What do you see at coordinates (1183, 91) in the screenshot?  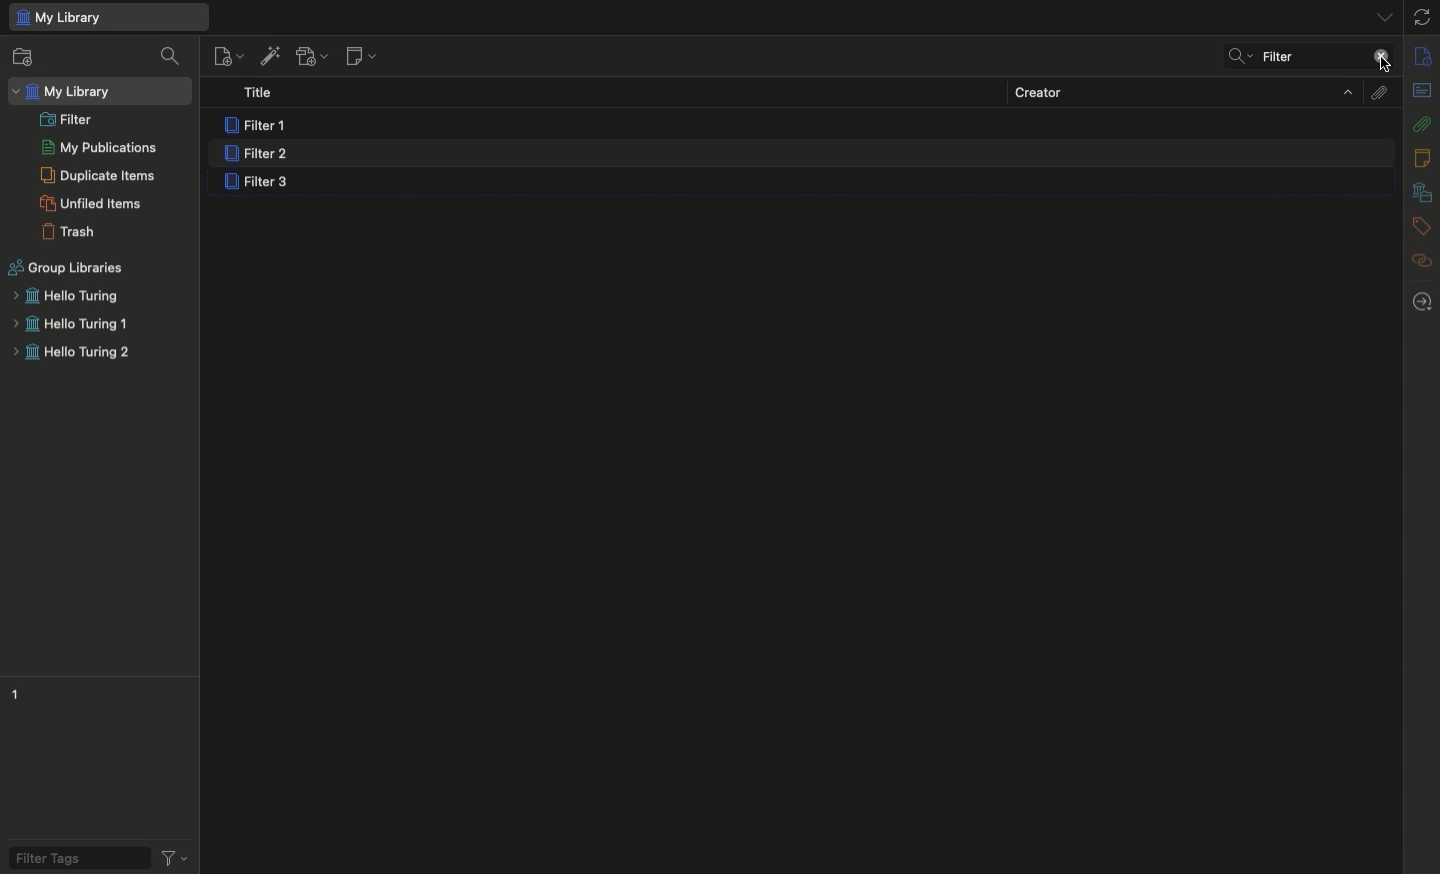 I see `Creator` at bounding box center [1183, 91].